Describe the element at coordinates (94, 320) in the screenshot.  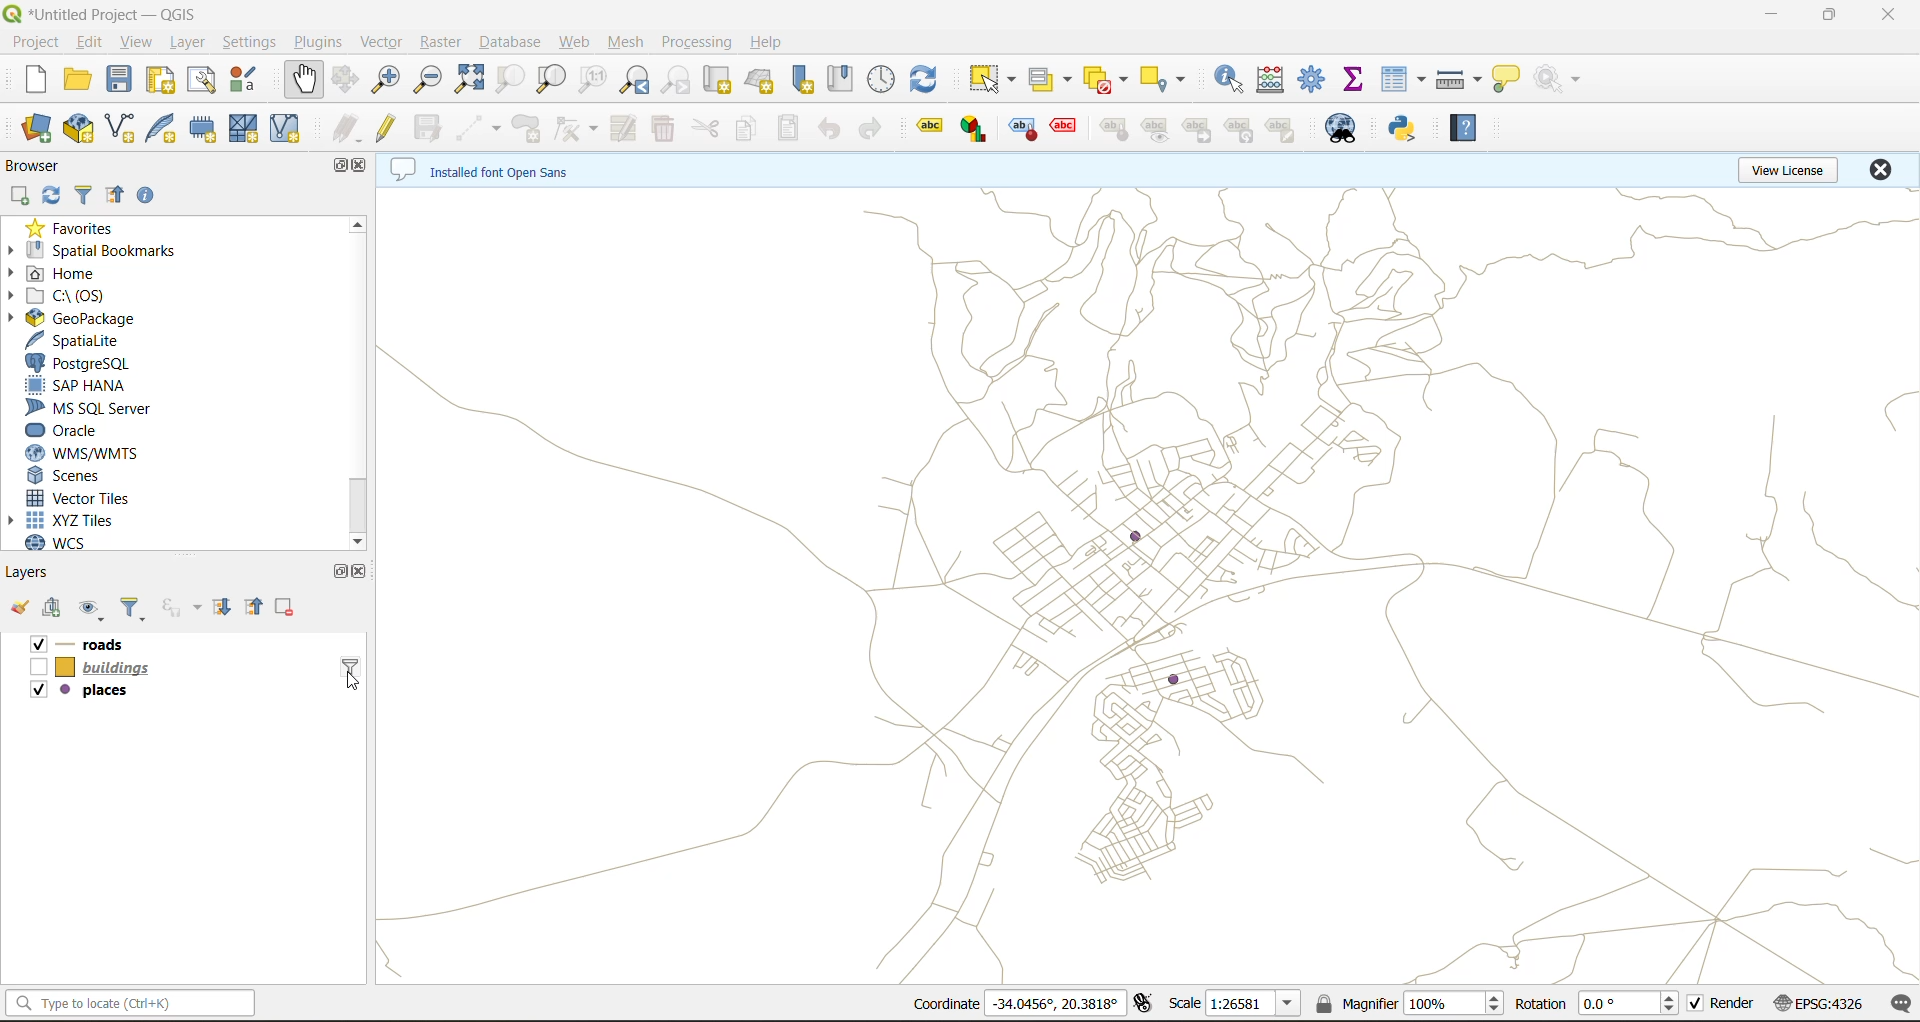
I see `geopackage` at that location.